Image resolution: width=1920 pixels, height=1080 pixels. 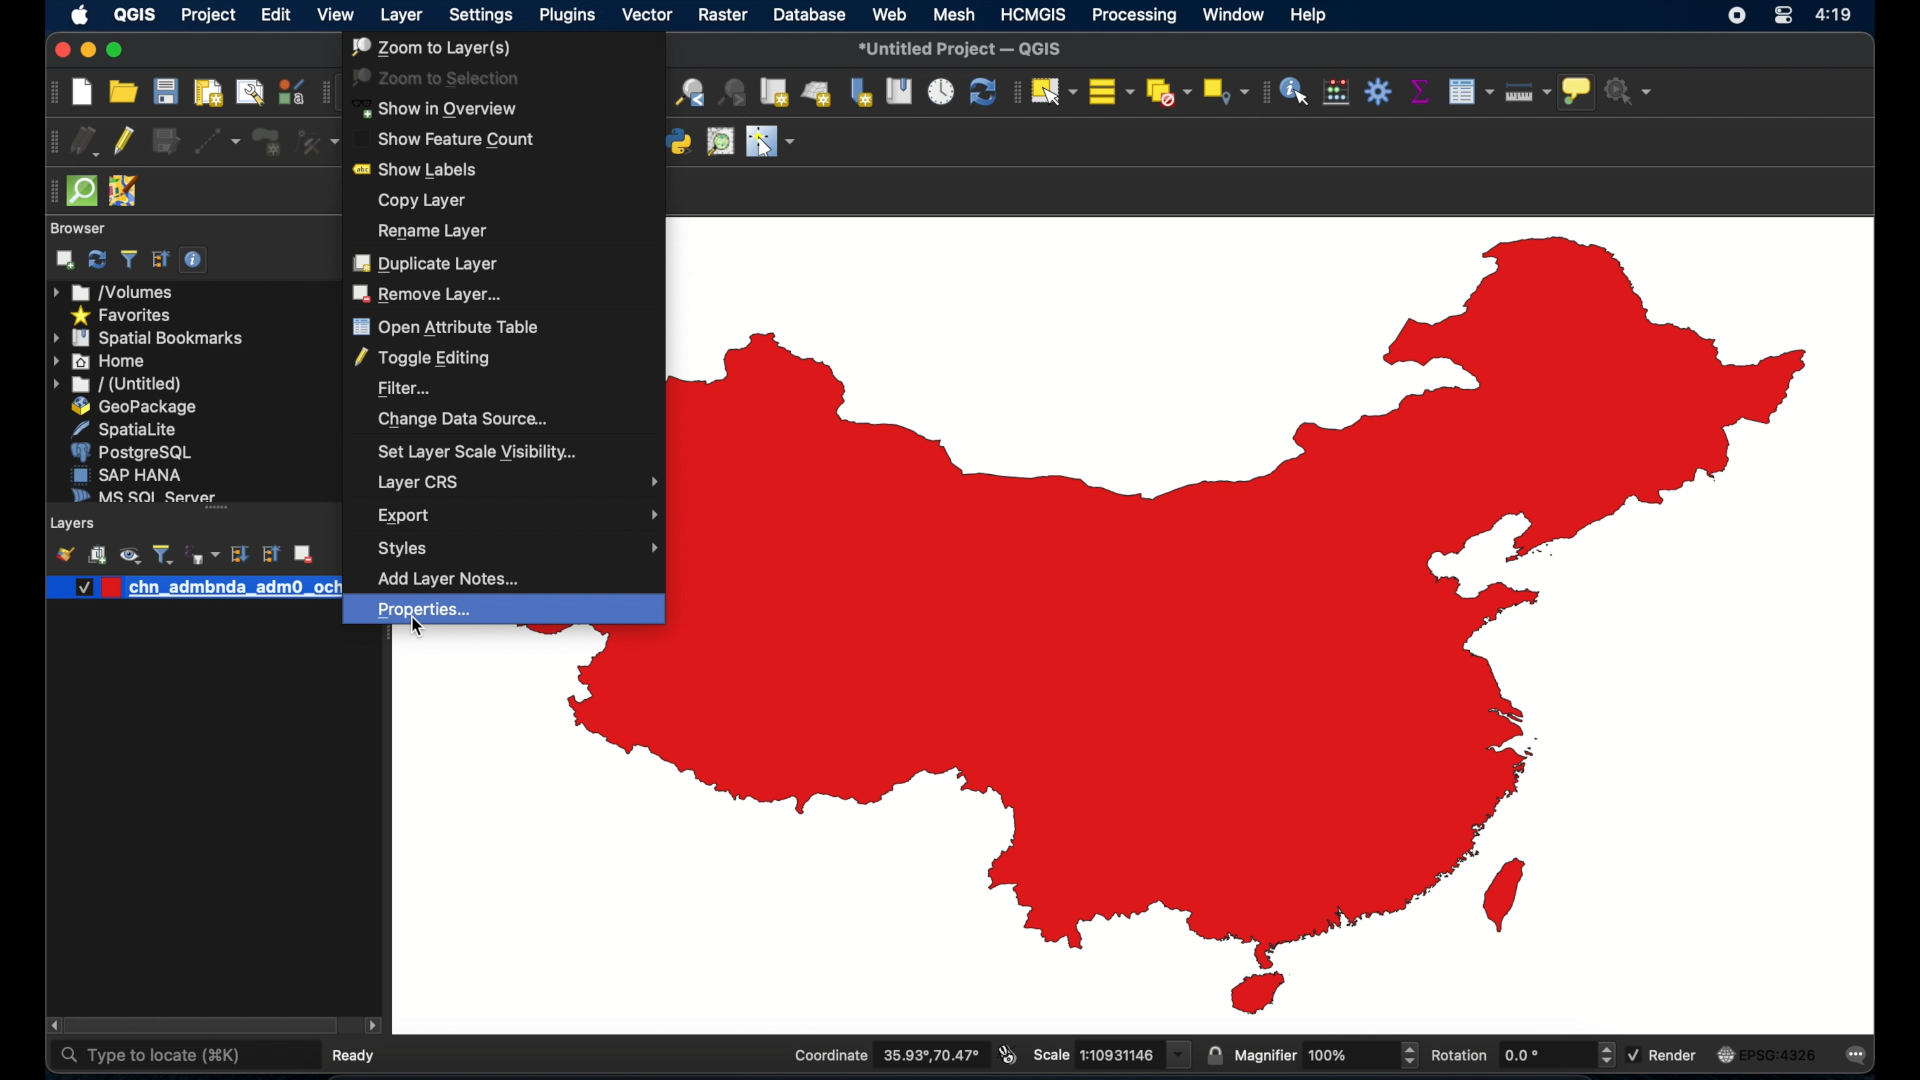 What do you see at coordinates (65, 554) in the screenshot?
I see `open layer styling panel` at bounding box center [65, 554].